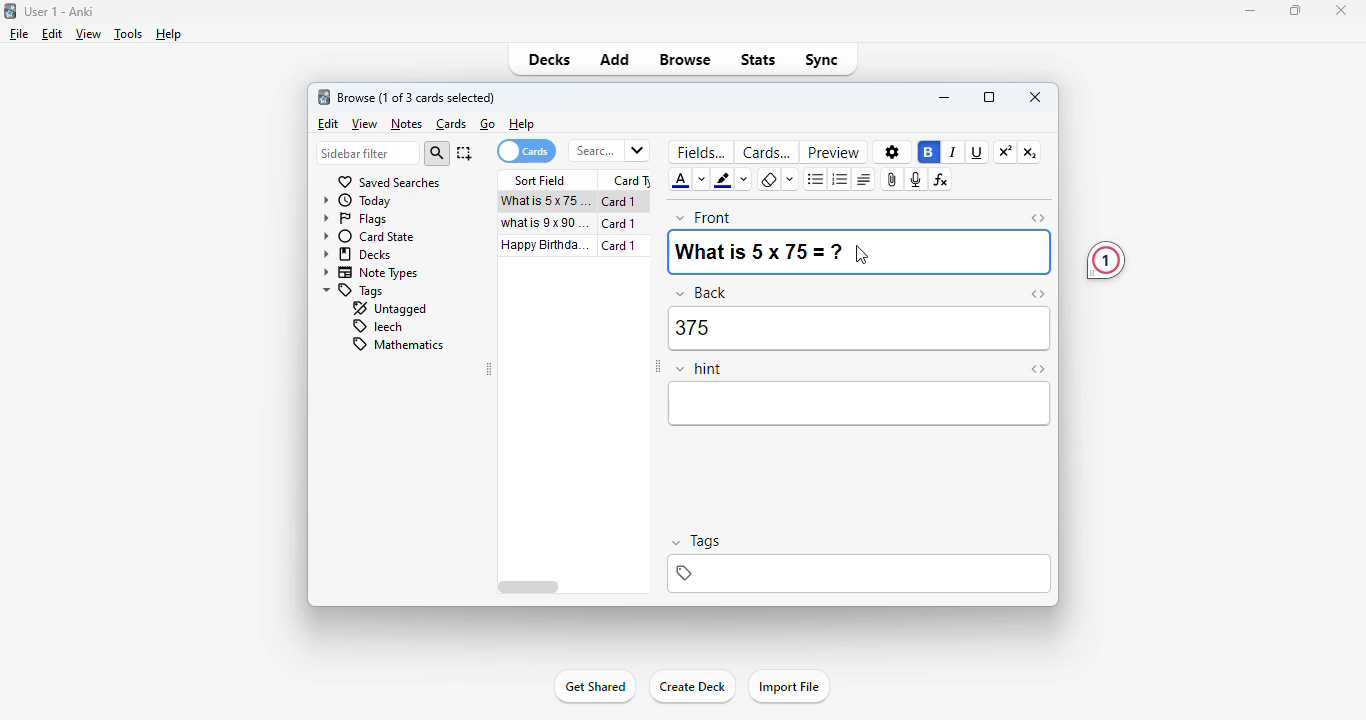  What do you see at coordinates (546, 223) in the screenshot?
I see `what is 9x90=?` at bounding box center [546, 223].